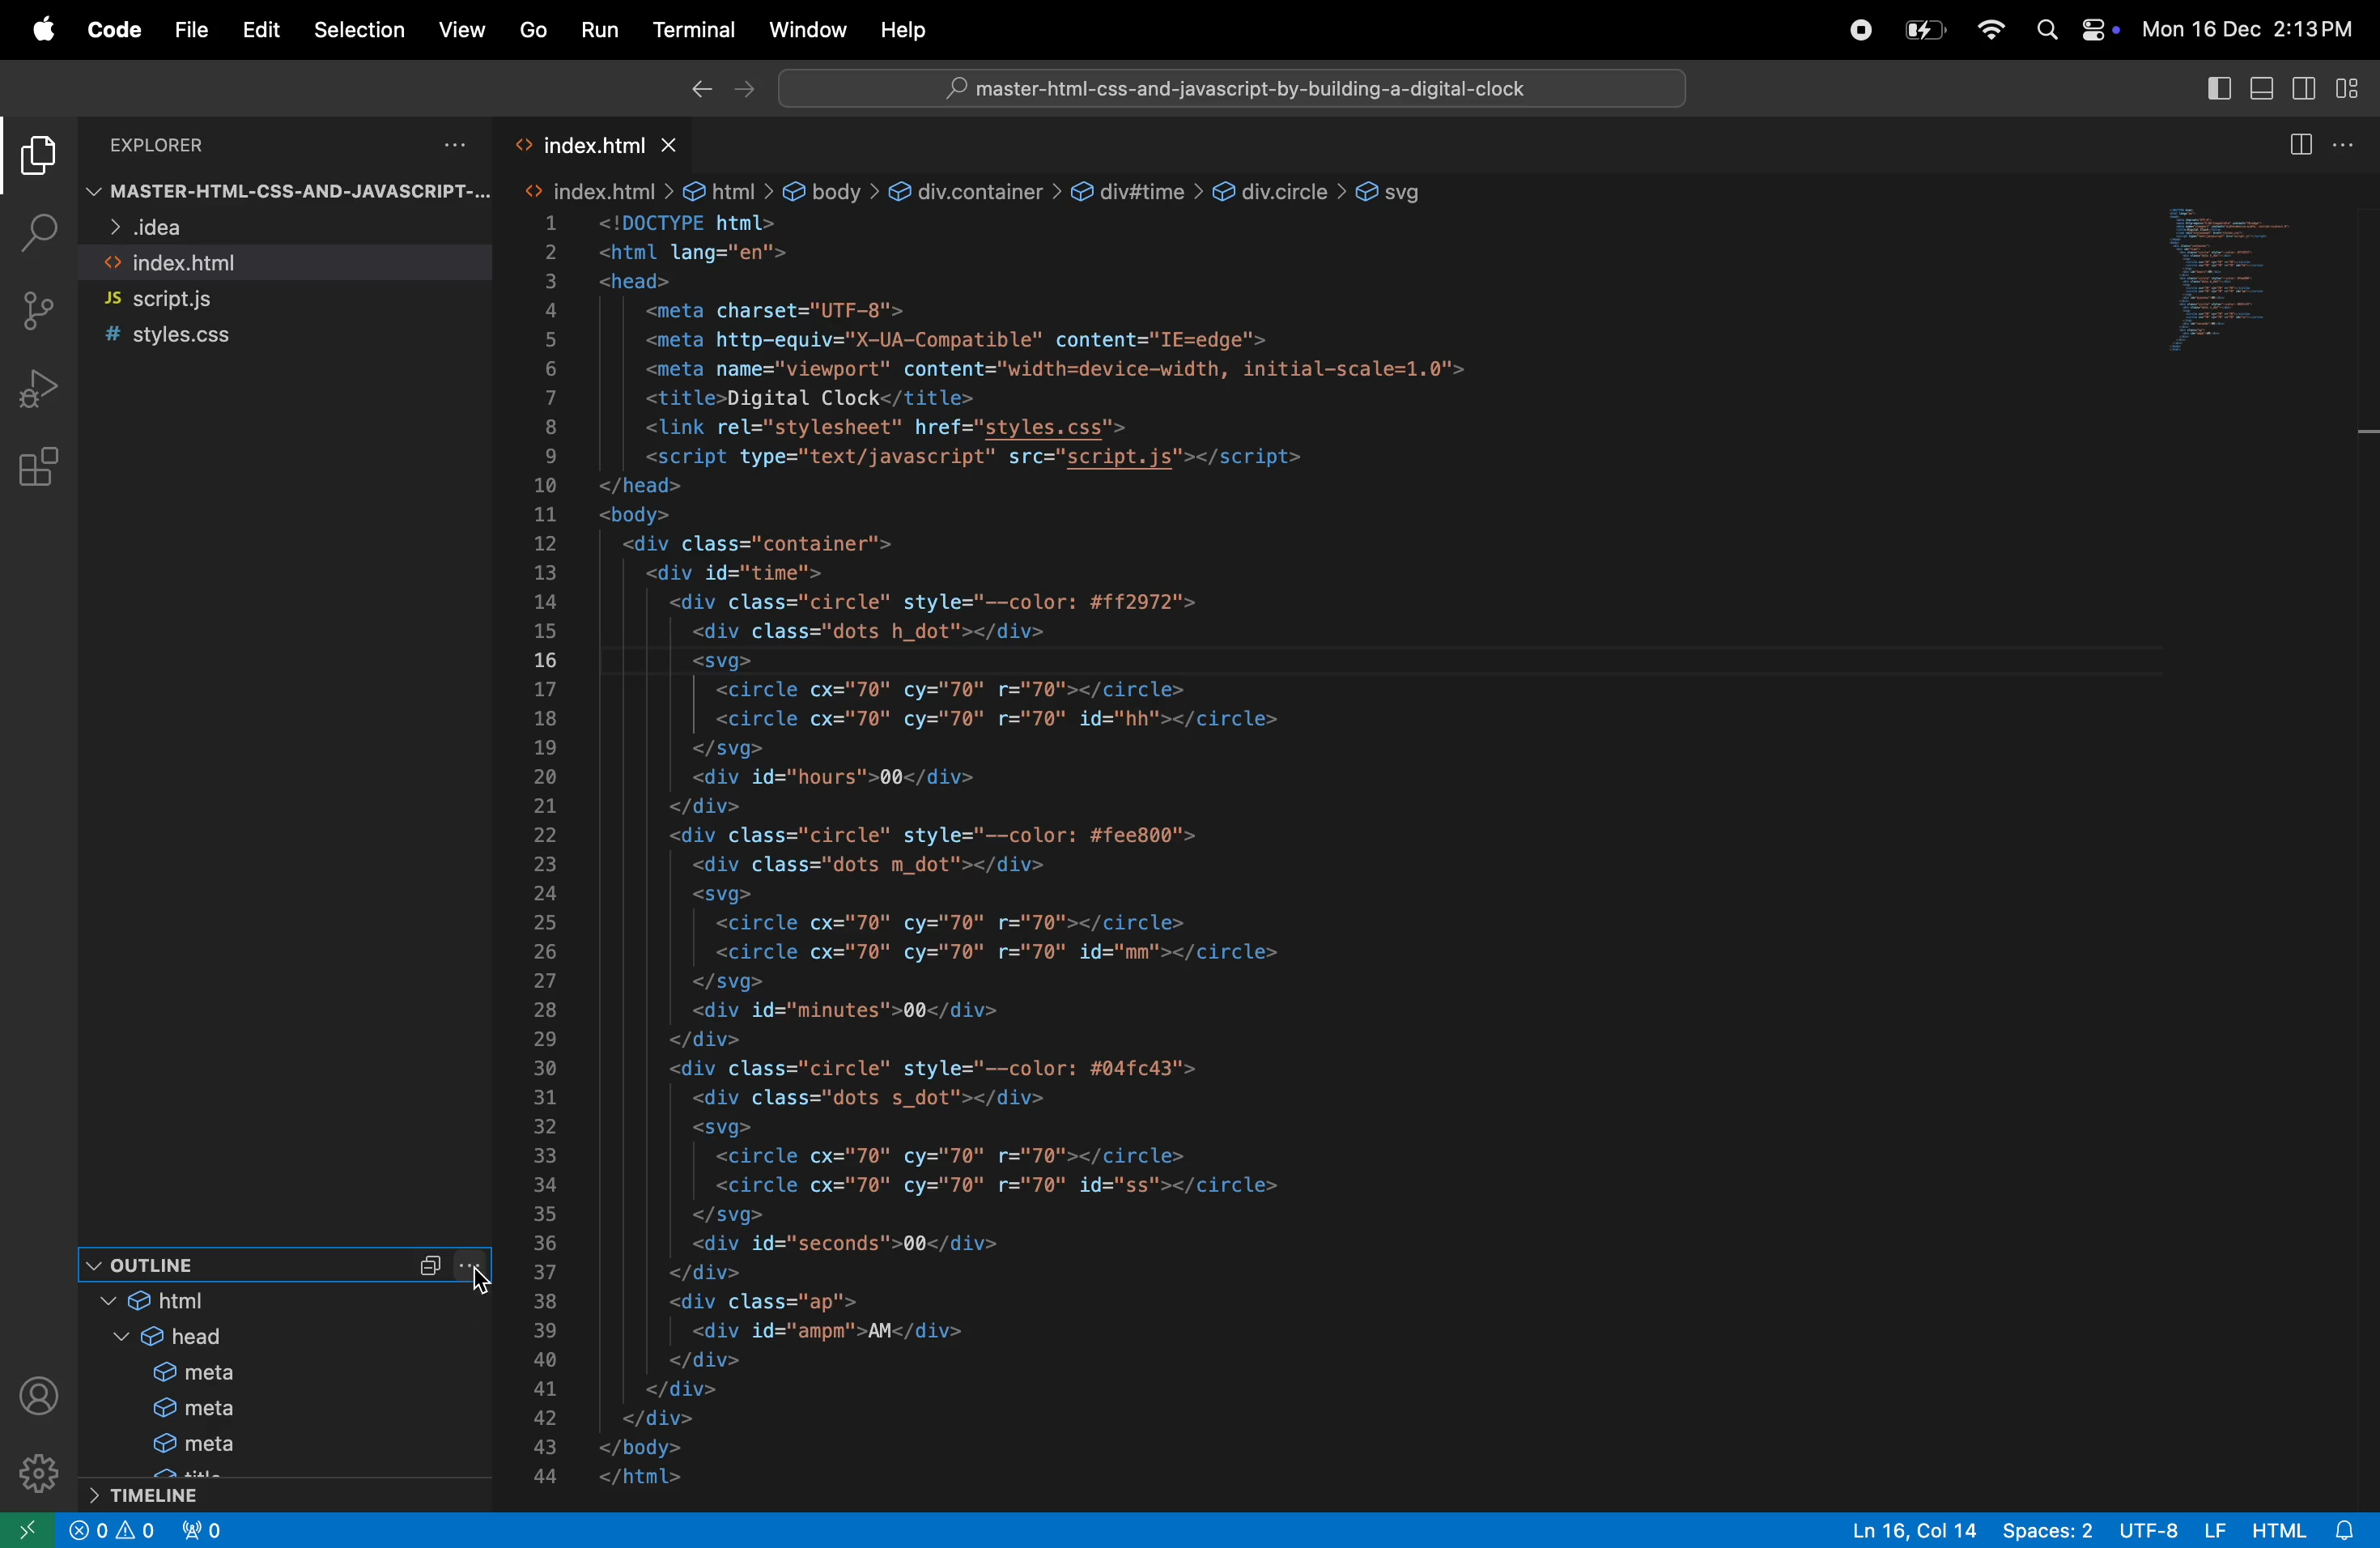 Image resolution: width=2380 pixels, height=1548 pixels. What do you see at coordinates (358, 31) in the screenshot?
I see `selection` at bounding box center [358, 31].